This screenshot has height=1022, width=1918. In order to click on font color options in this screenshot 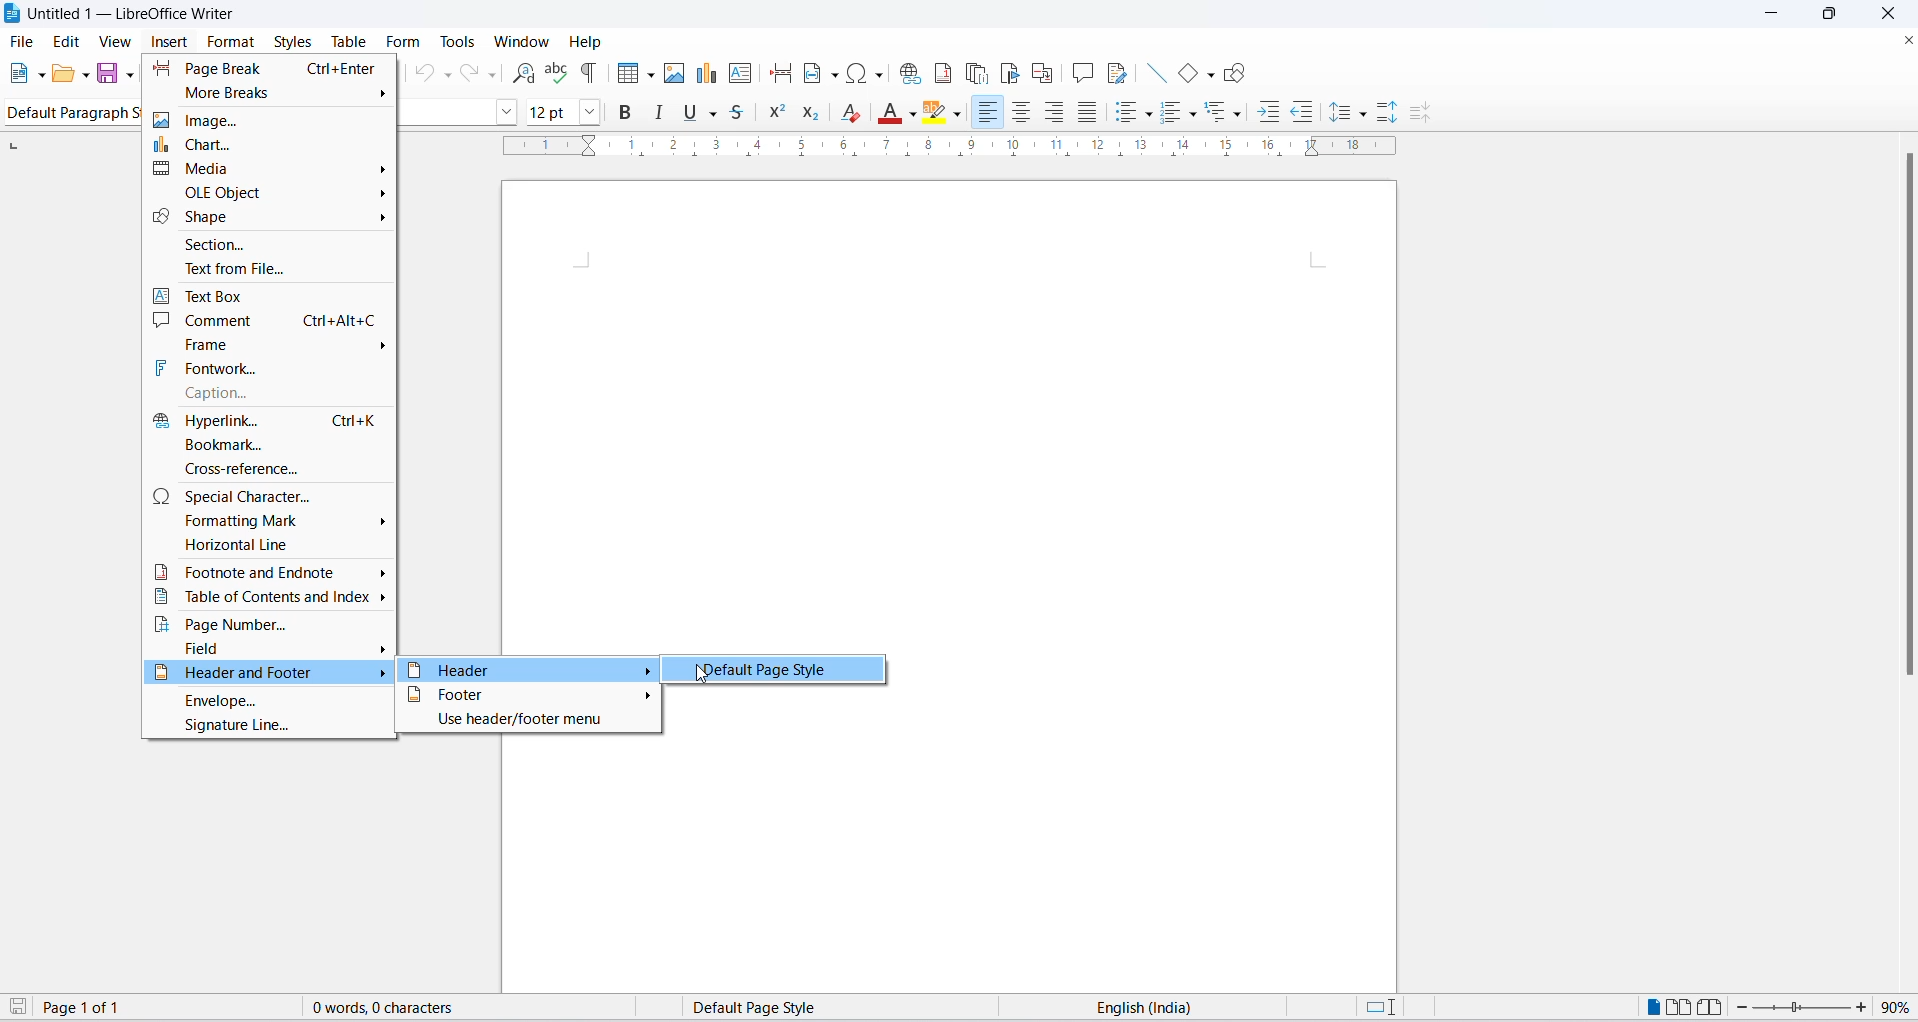, I will do `click(911, 112)`.